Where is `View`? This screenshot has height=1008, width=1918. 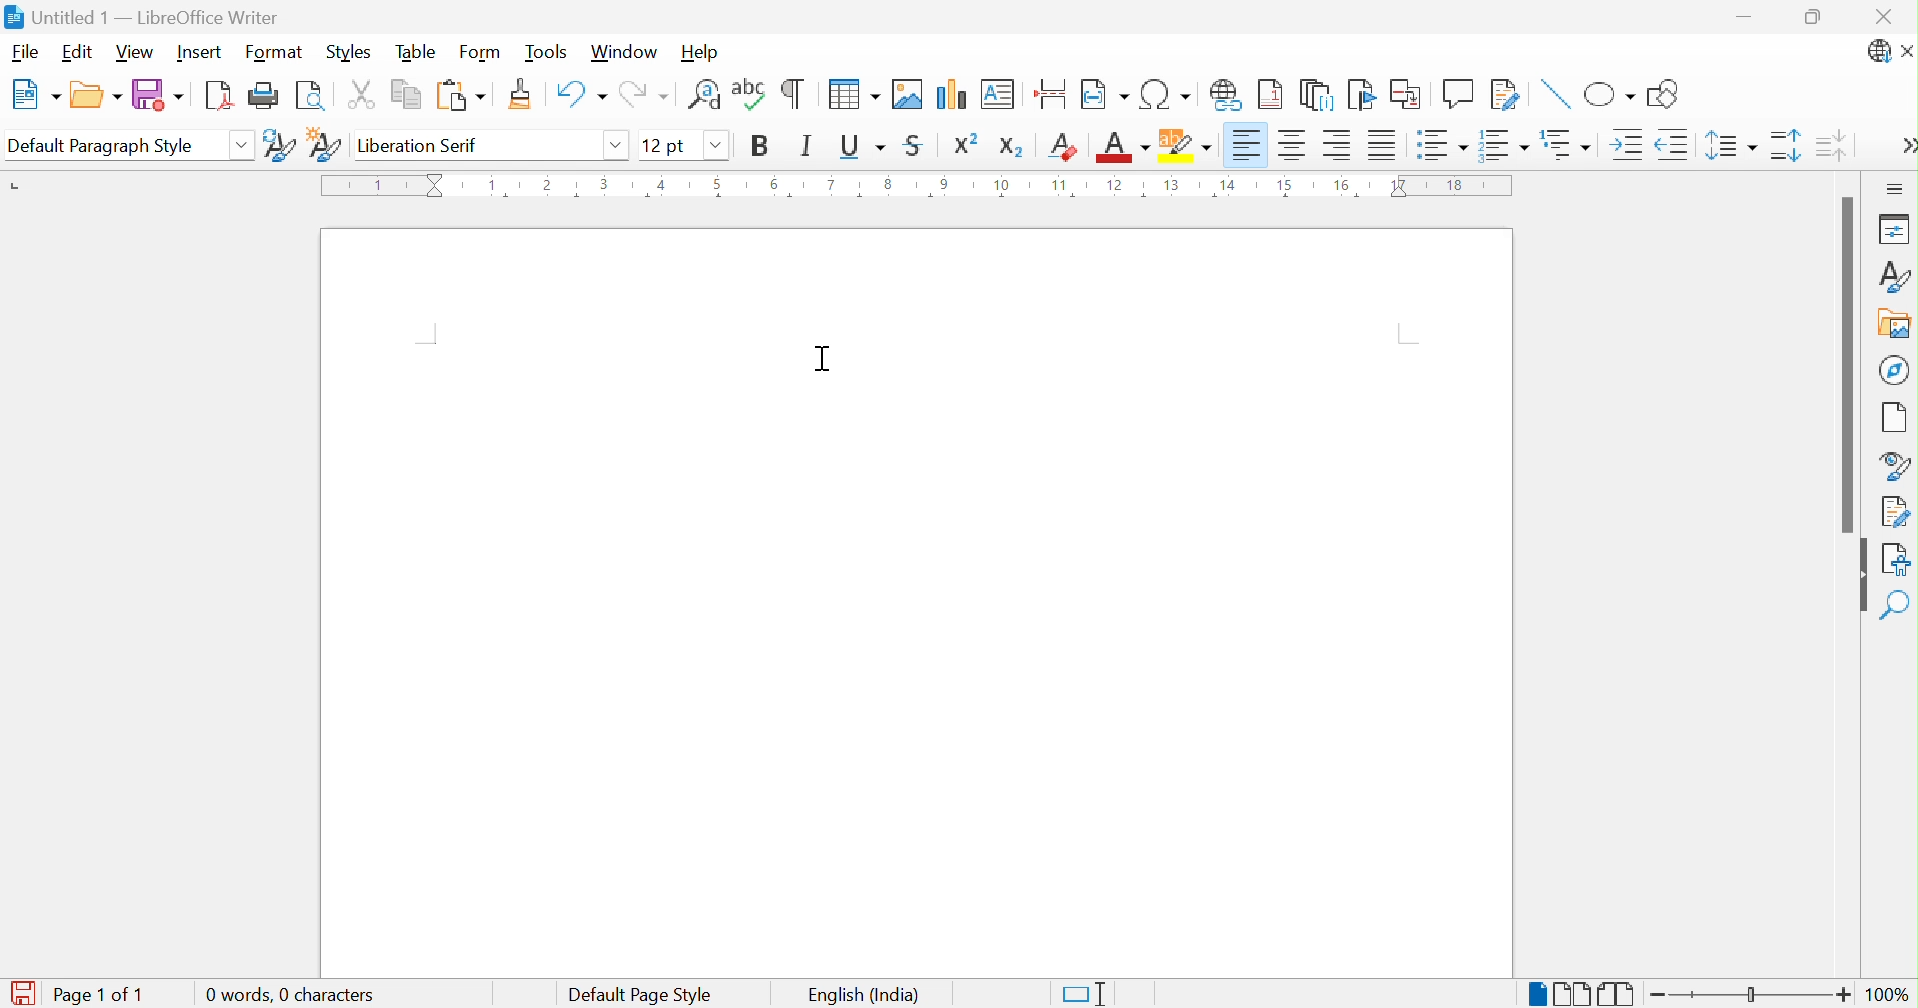 View is located at coordinates (137, 55).